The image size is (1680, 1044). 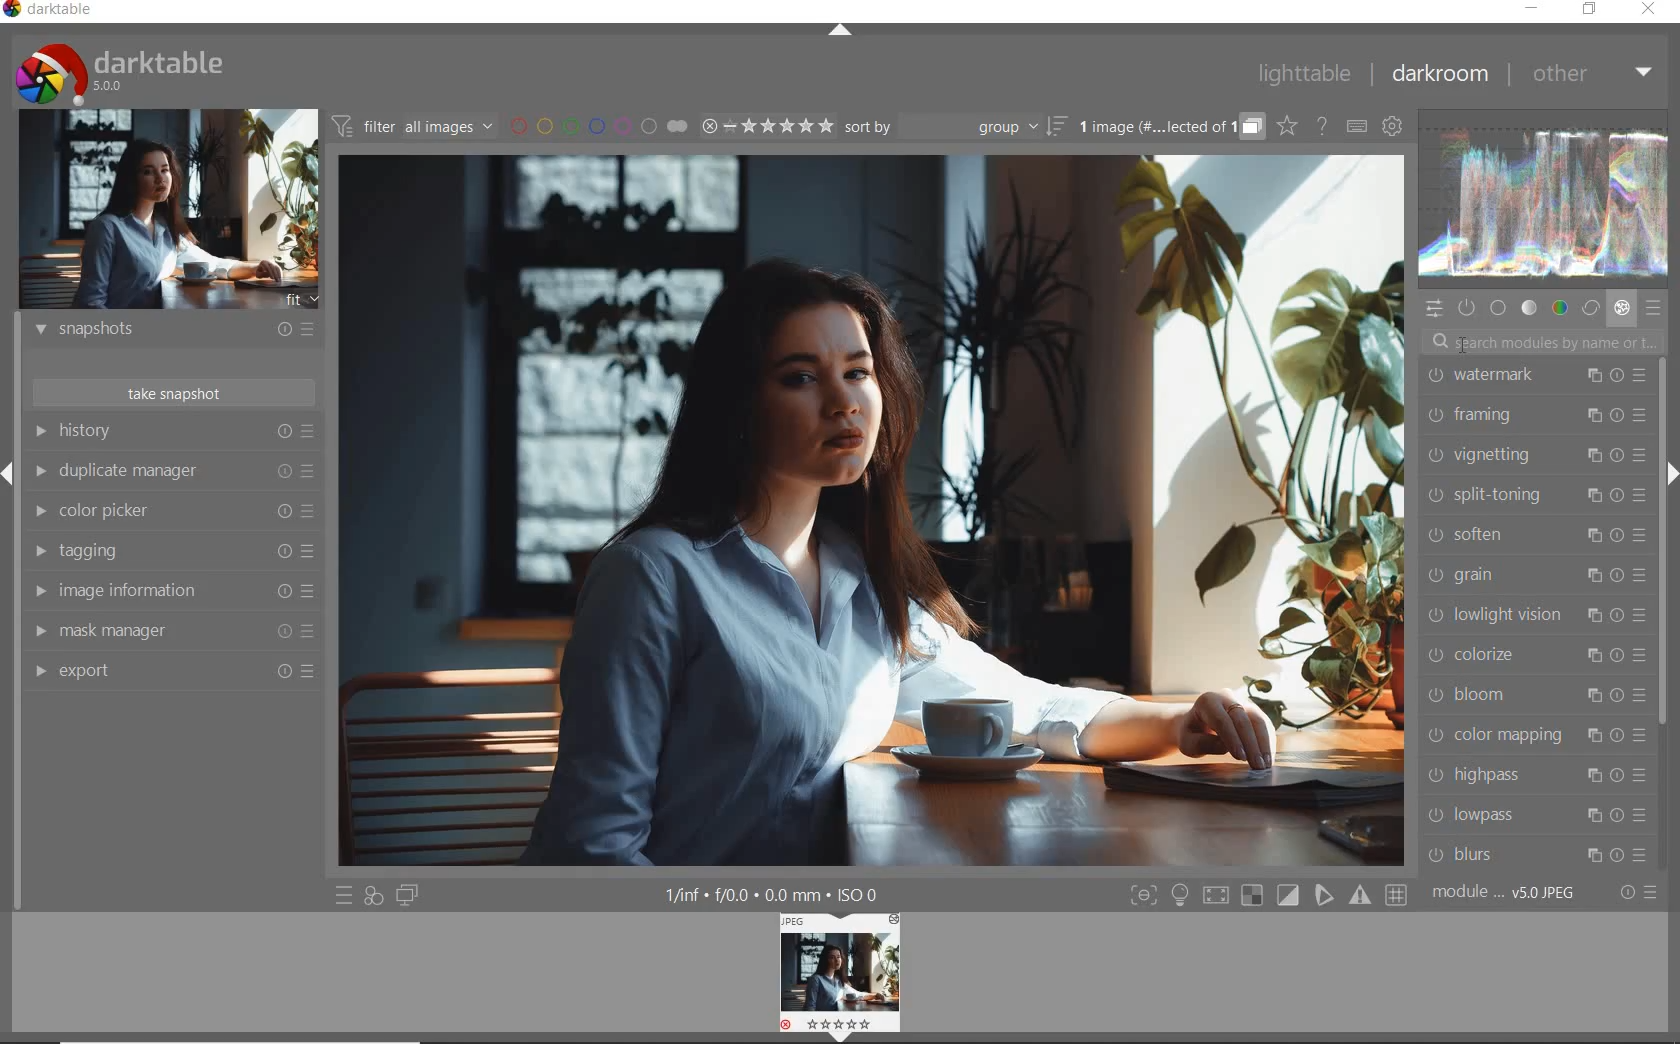 I want to click on blurs, so click(x=1541, y=854).